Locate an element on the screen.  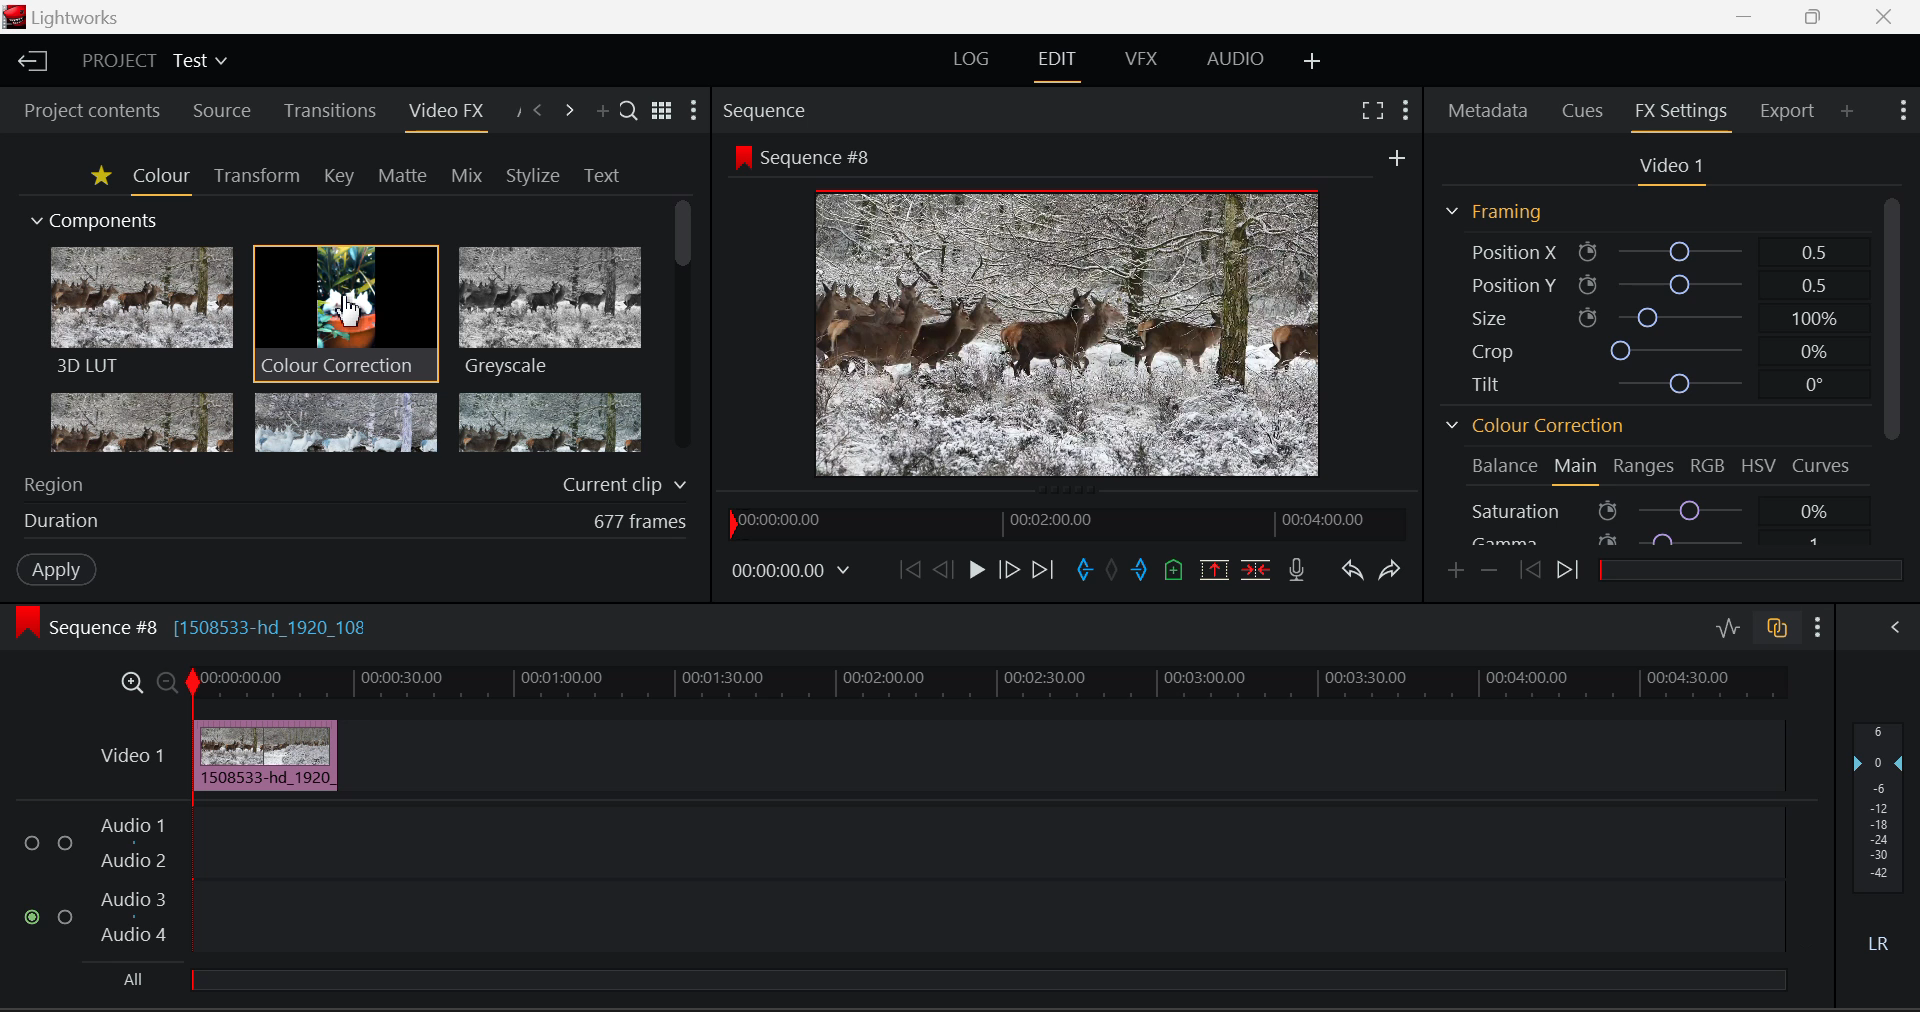
Framing Section is located at coordinates (1495, 213).